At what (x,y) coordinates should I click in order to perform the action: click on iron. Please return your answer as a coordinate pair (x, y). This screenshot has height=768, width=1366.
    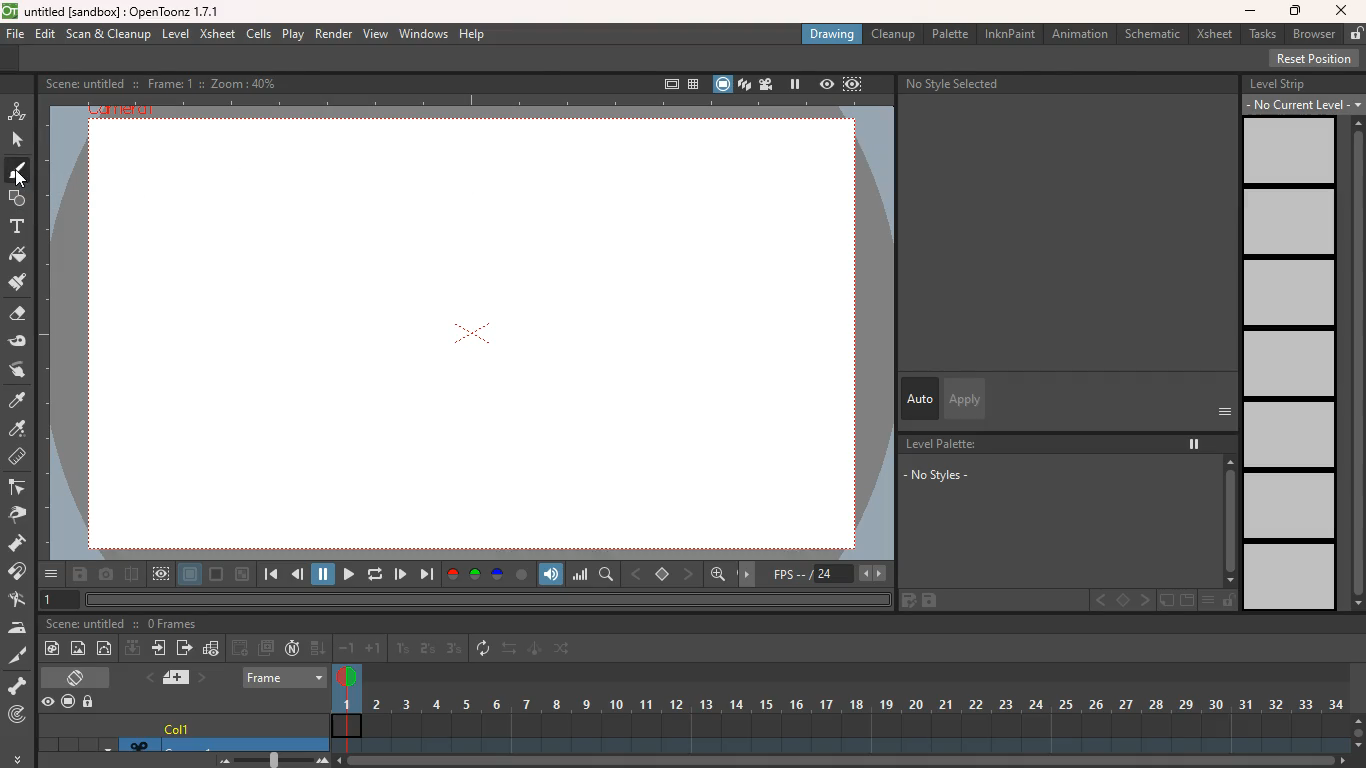
    Looking at the image, I should click on (21, 628).